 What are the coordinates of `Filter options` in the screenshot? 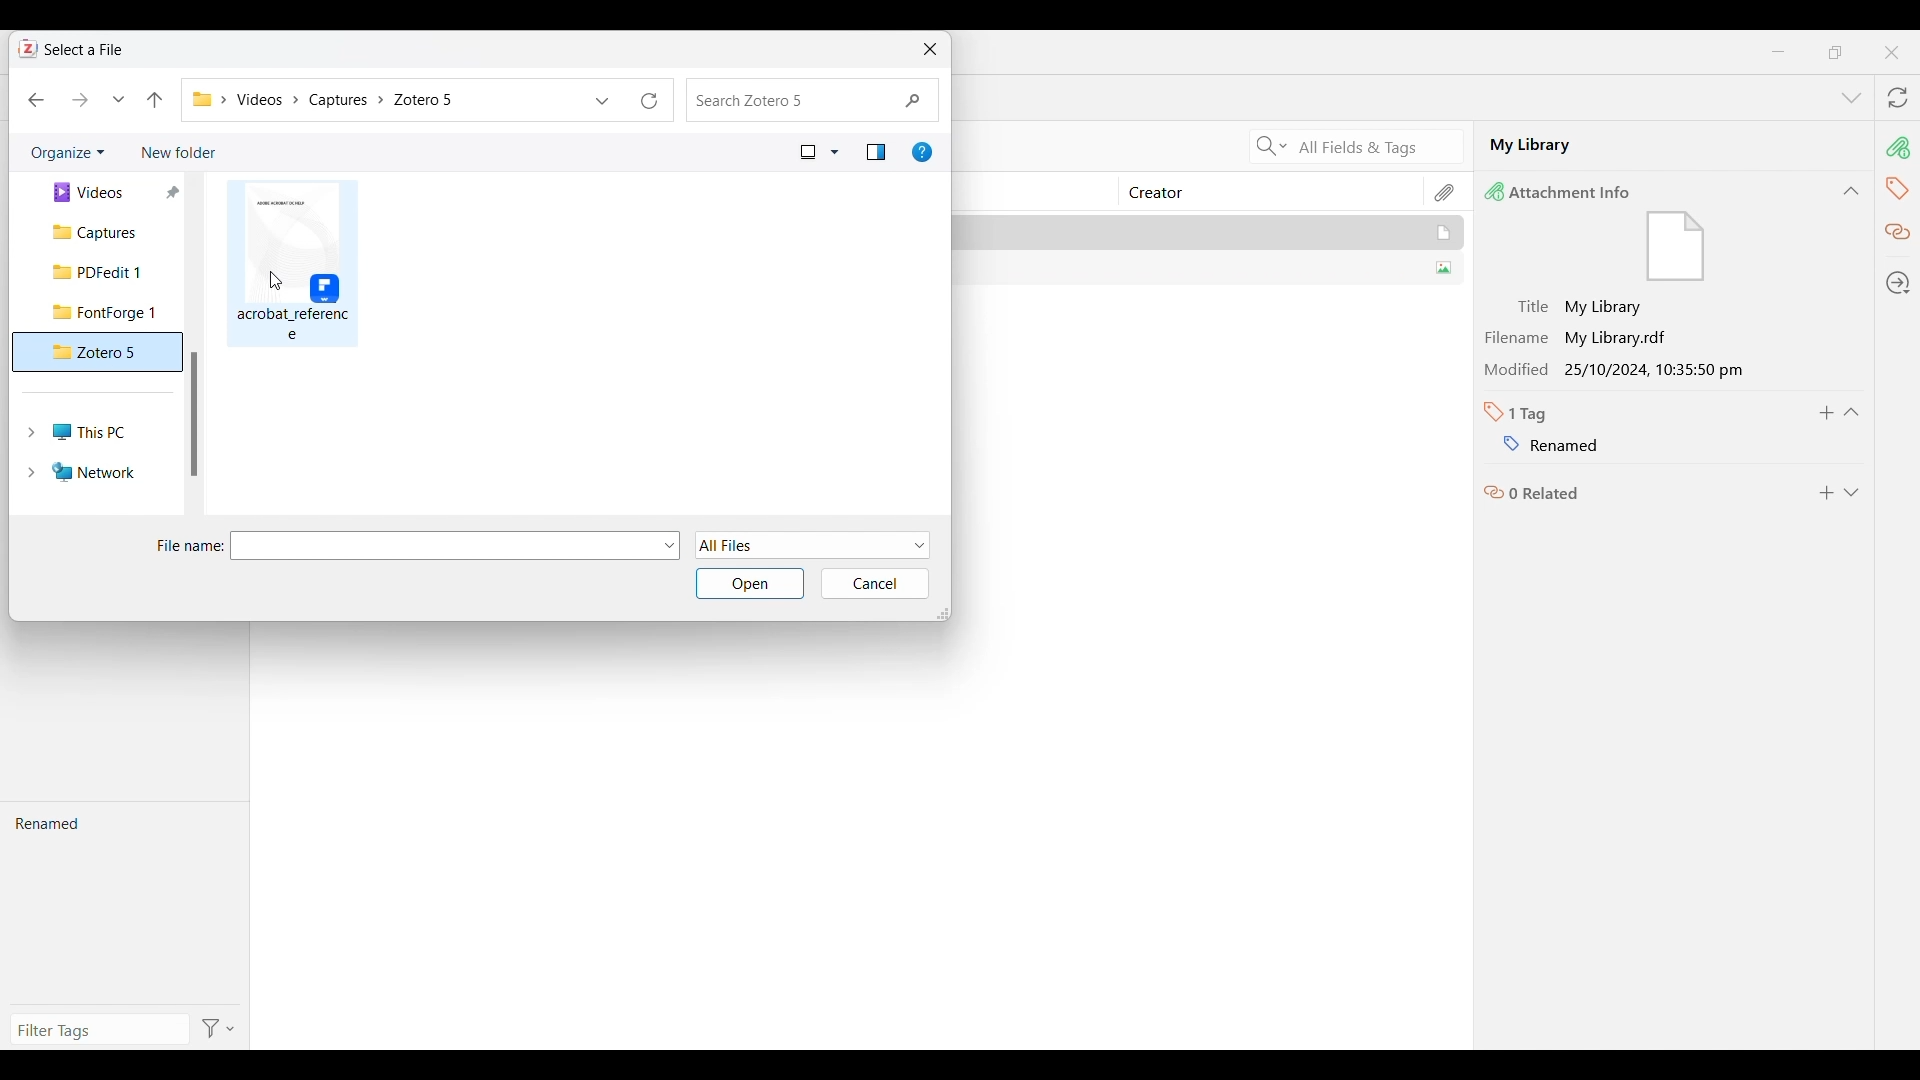 It's located at (219, 1027).